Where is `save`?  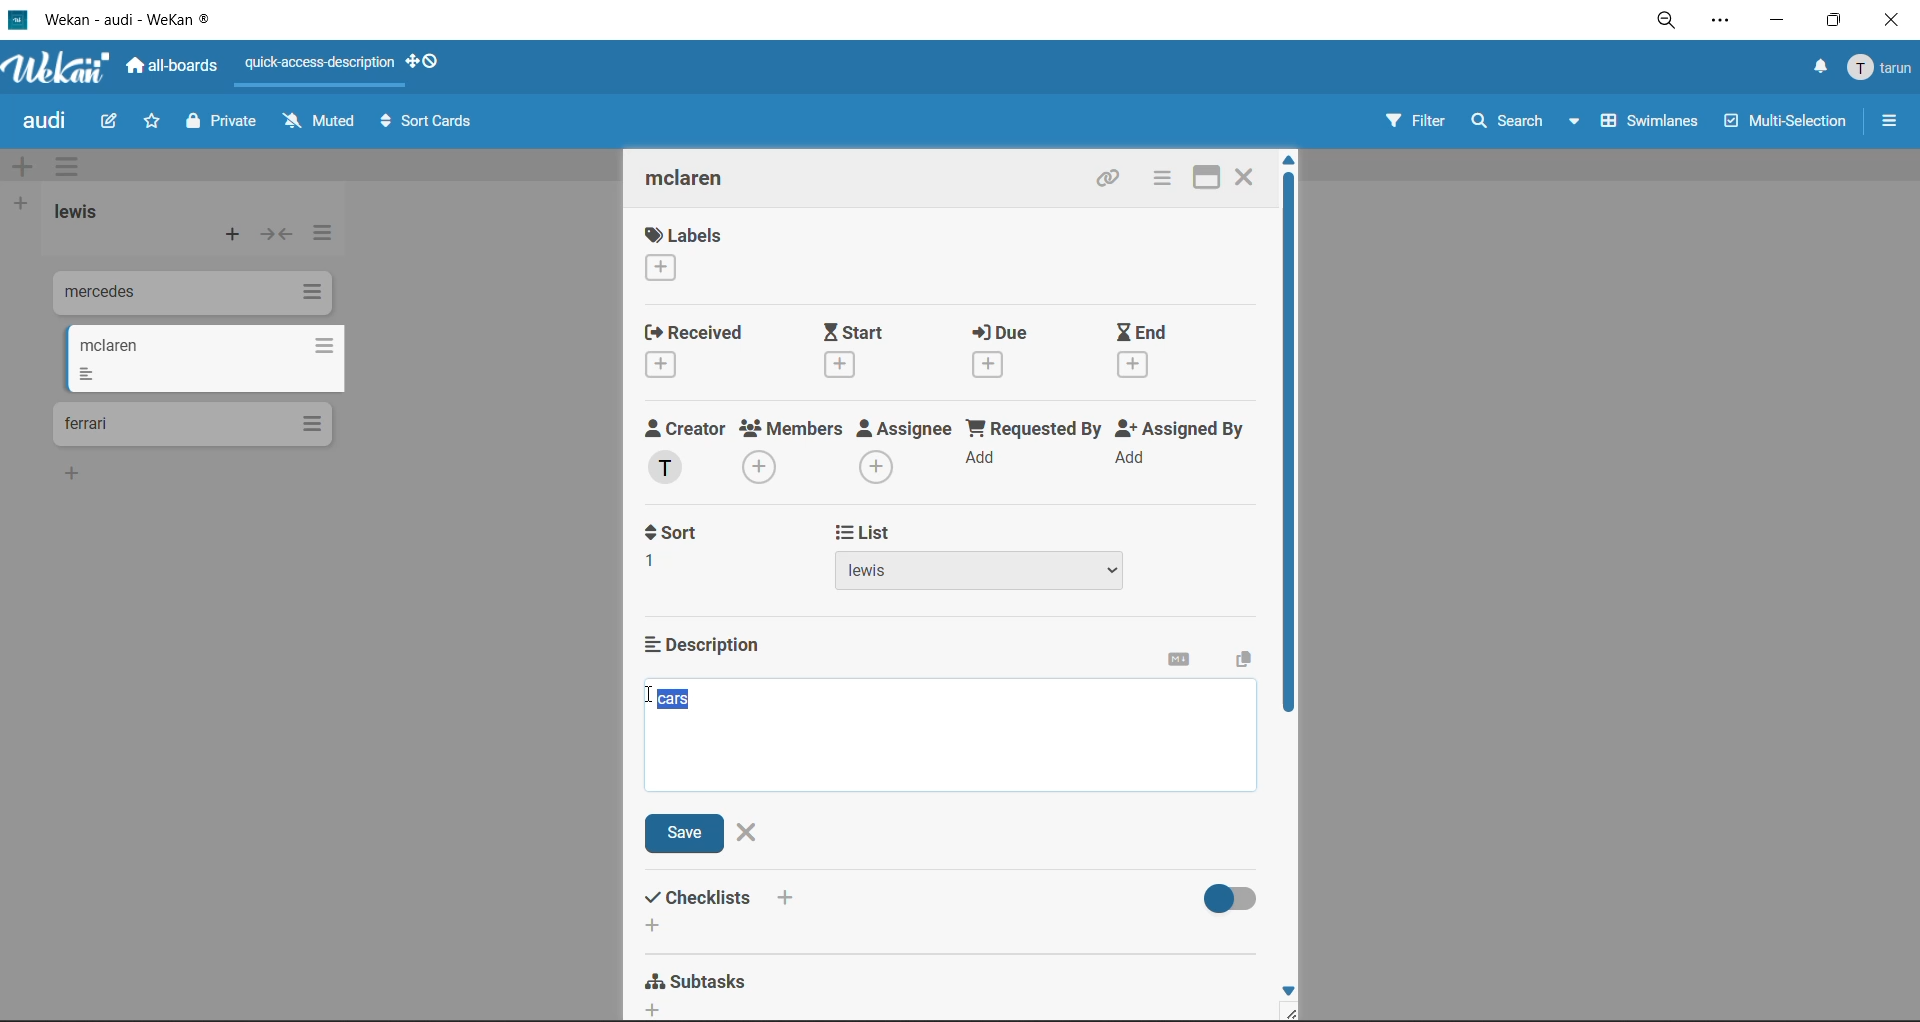
save is located at coordinates (688, 834).